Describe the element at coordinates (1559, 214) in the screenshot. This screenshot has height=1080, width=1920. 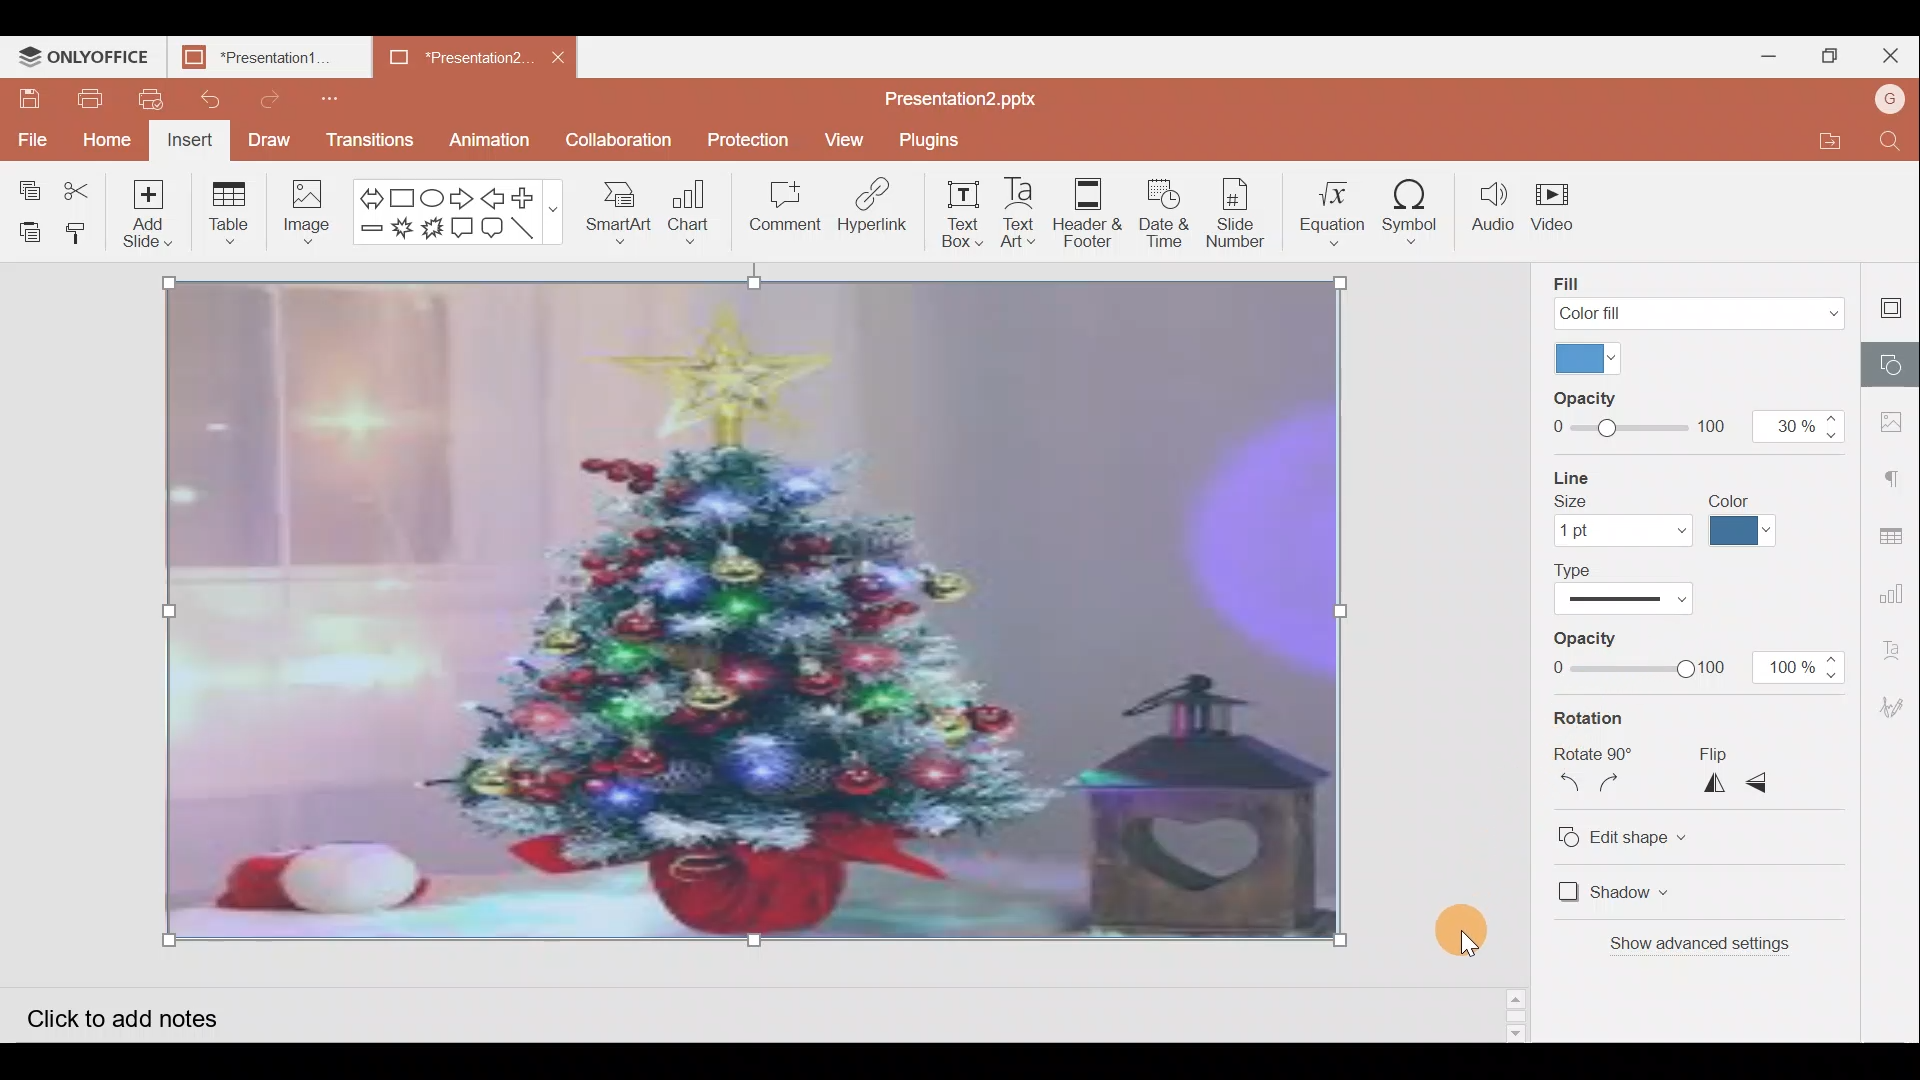
I see `Video` at that location.